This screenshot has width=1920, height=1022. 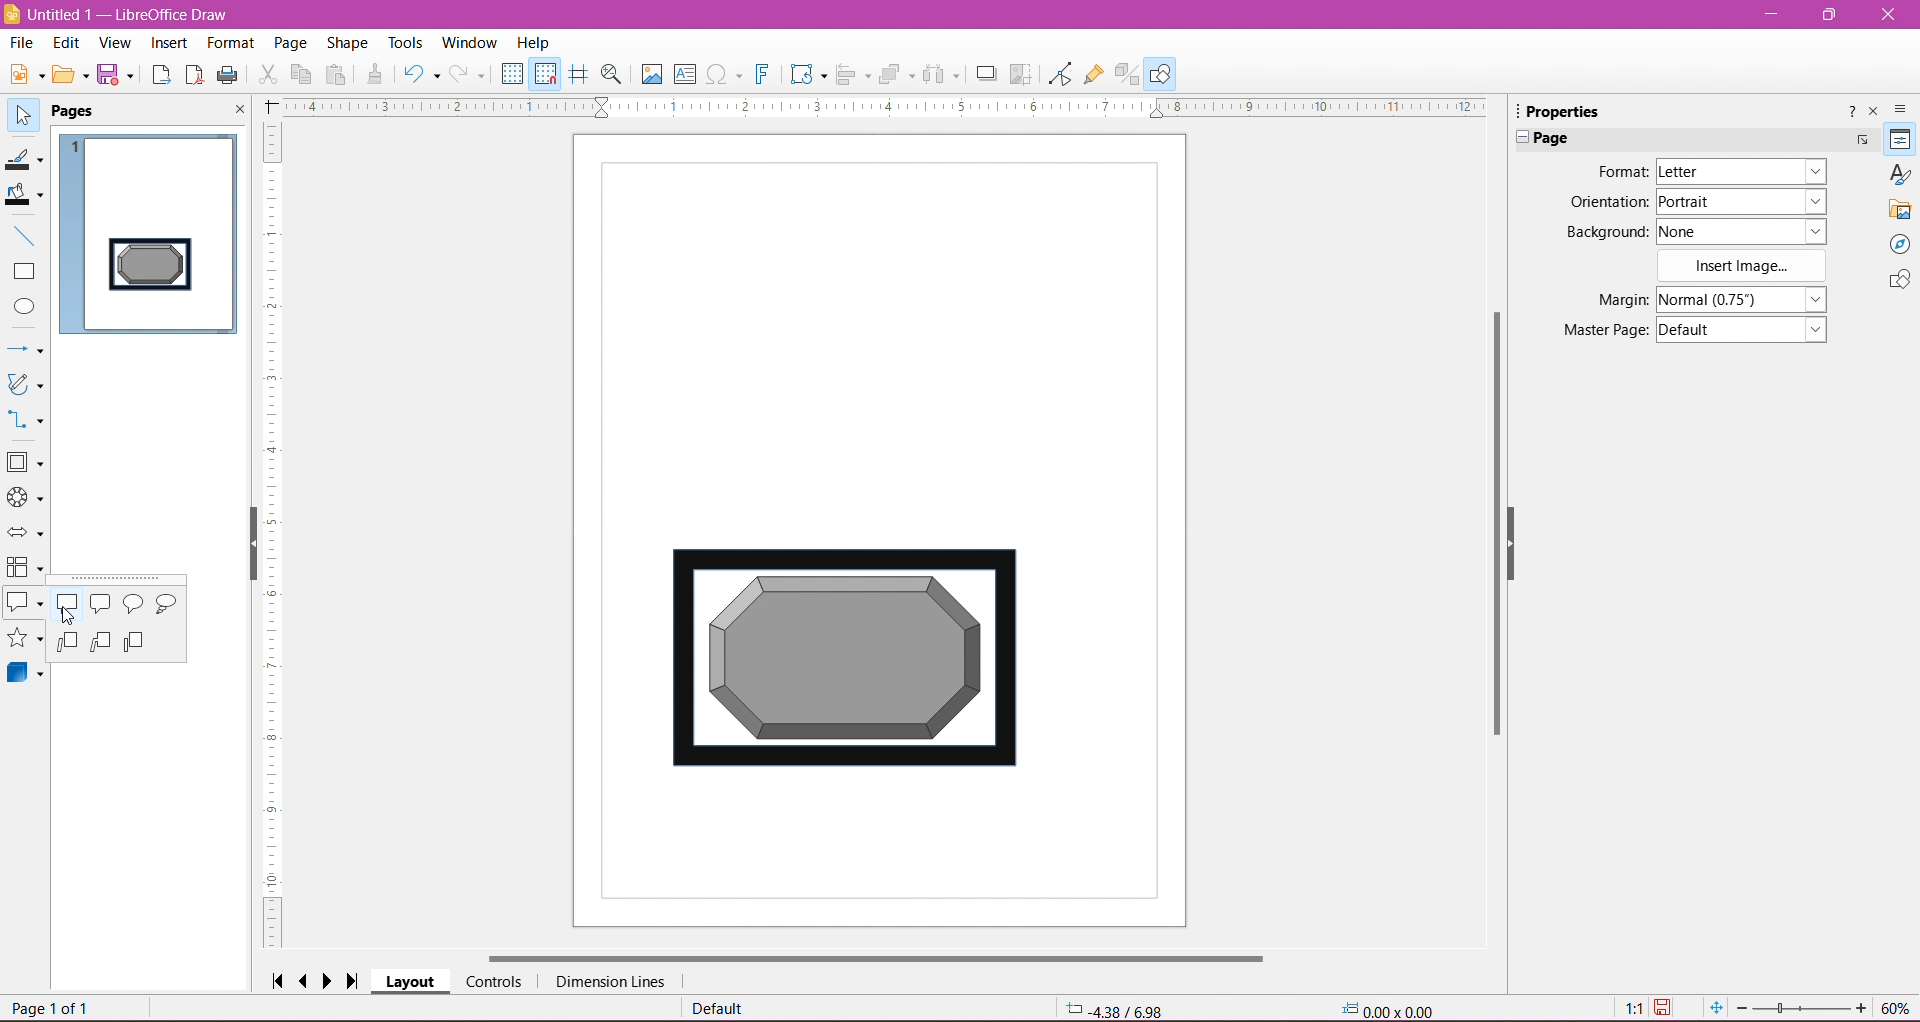 What do you see at coordinates (609, 982) in the screenshot?
I see `Dimension Lines` at bounding box center [609, 982].